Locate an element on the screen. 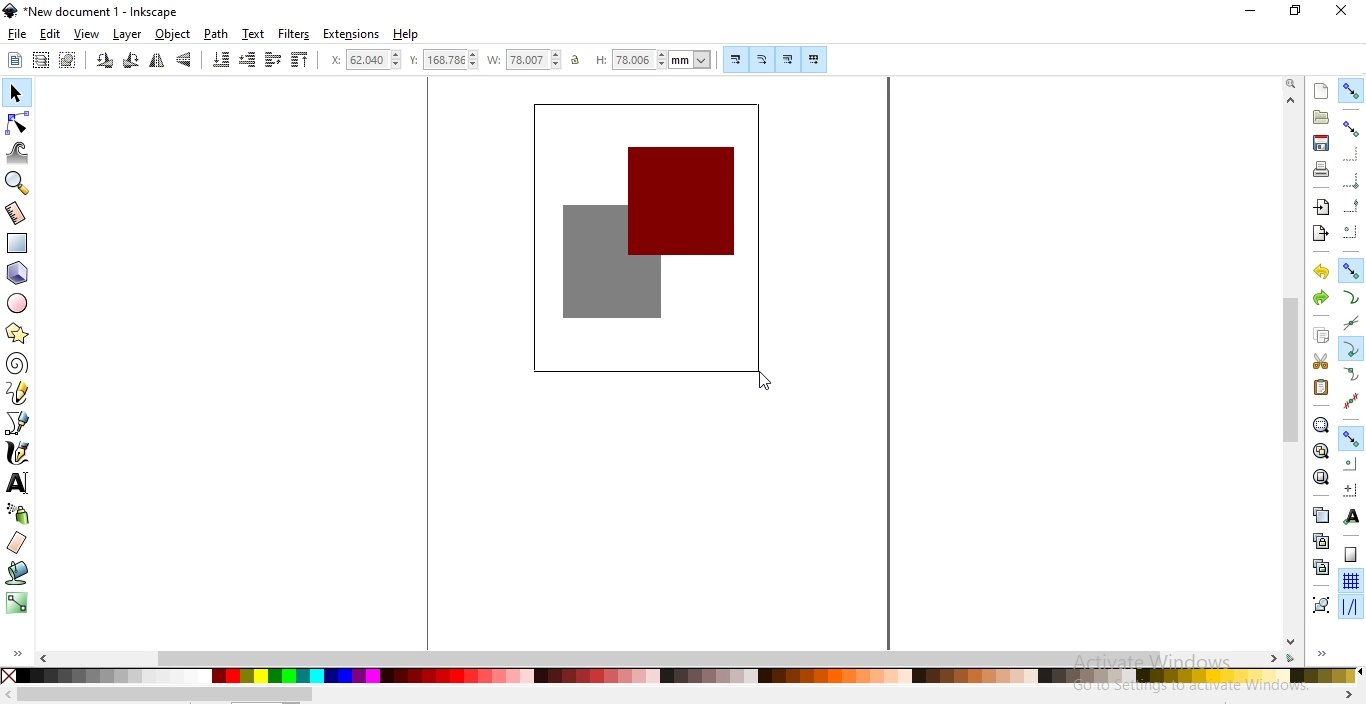  snap nodes, paths and headlines is located at coordinates (1351, 270).